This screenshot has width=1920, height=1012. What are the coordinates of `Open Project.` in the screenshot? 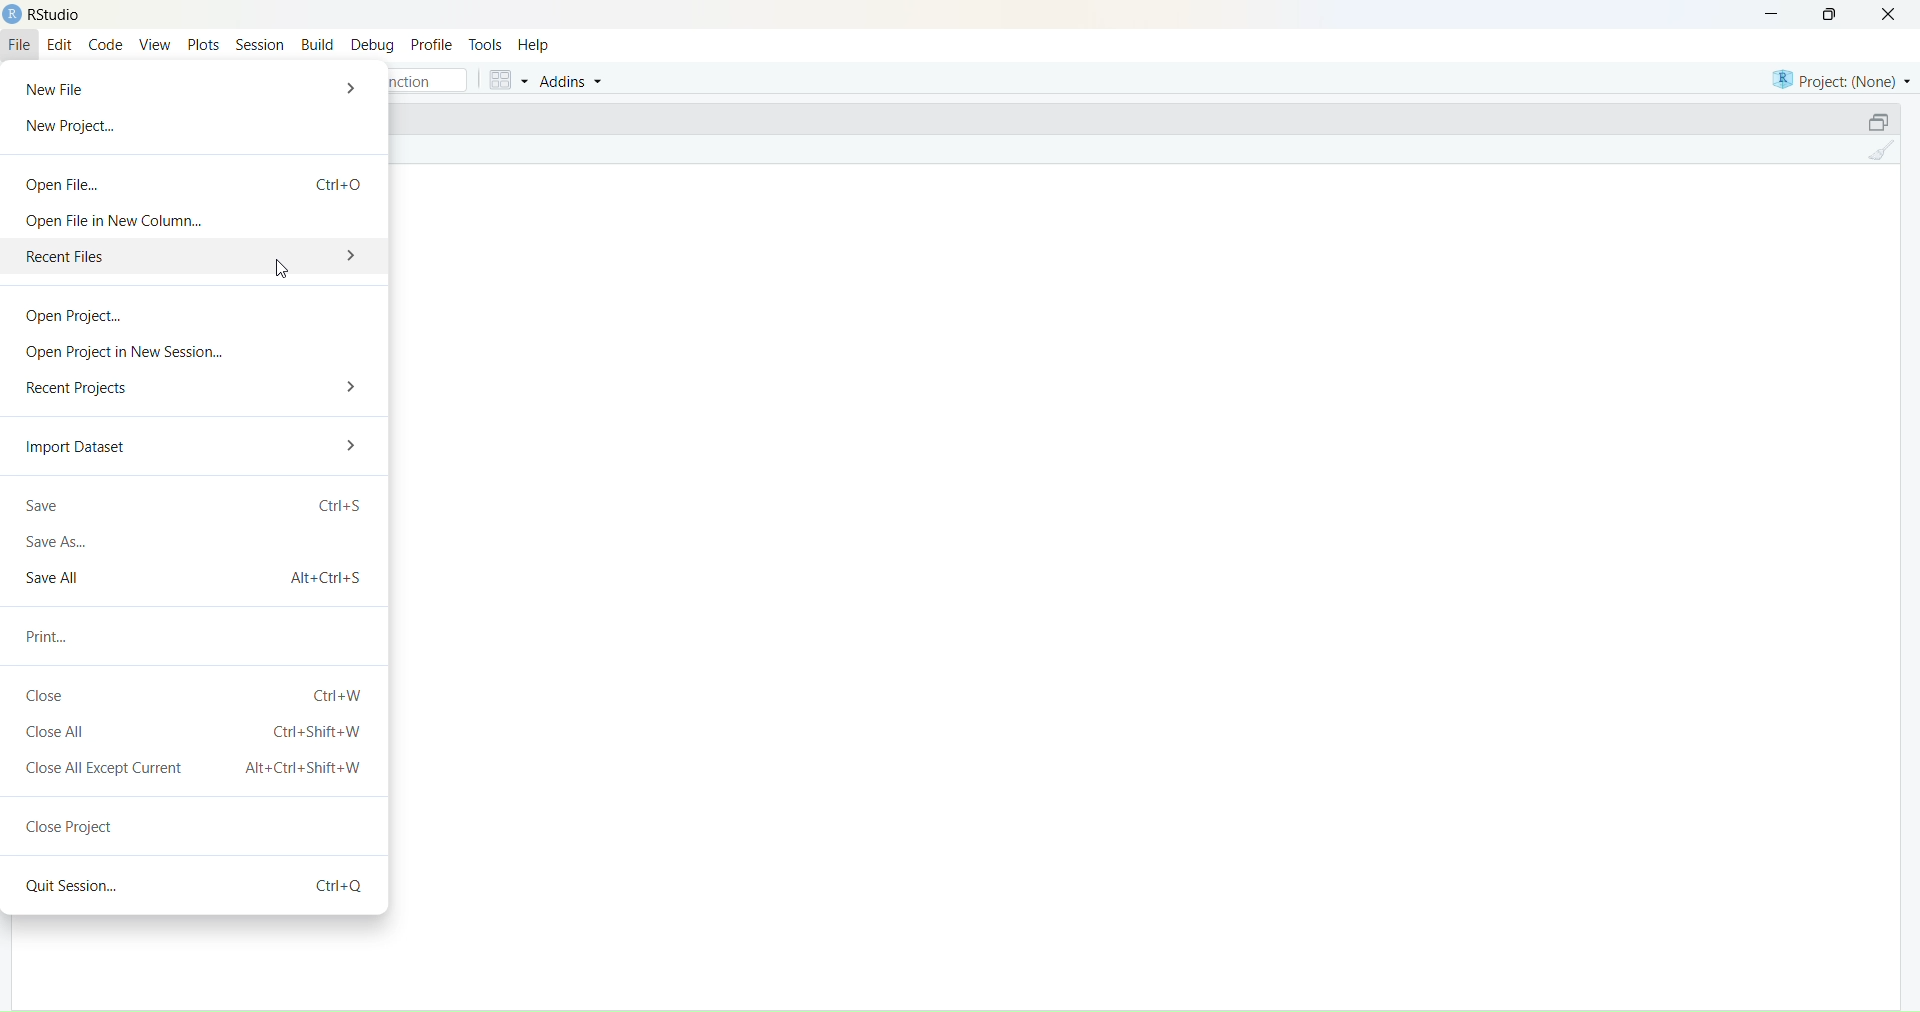 It's located at (84, 312).